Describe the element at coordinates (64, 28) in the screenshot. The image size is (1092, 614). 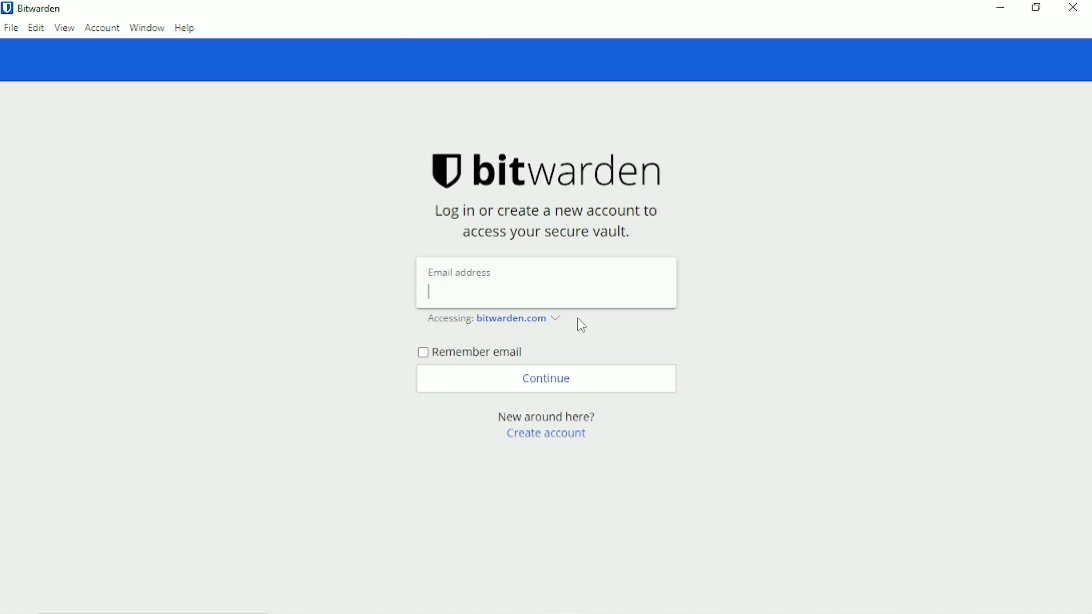
I see `View` at that location.